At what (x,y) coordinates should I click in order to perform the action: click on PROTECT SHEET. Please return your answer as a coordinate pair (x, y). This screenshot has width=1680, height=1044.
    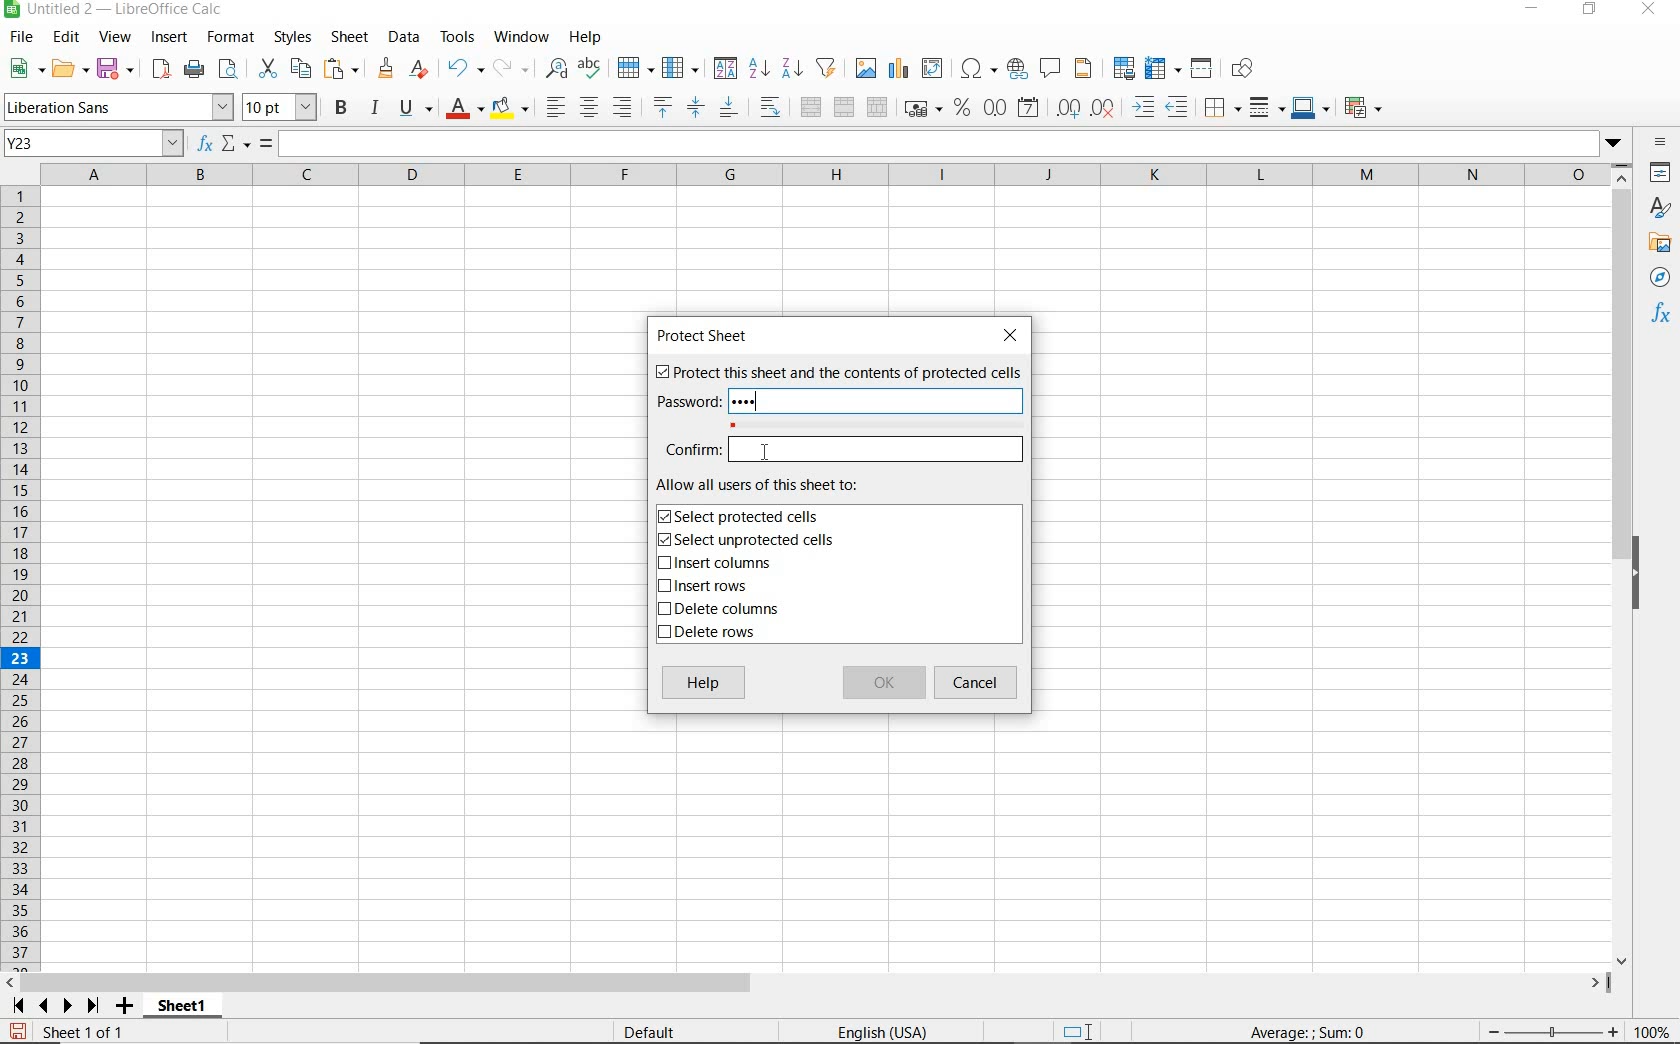
    Looking at the image, I should click on (707, 336).